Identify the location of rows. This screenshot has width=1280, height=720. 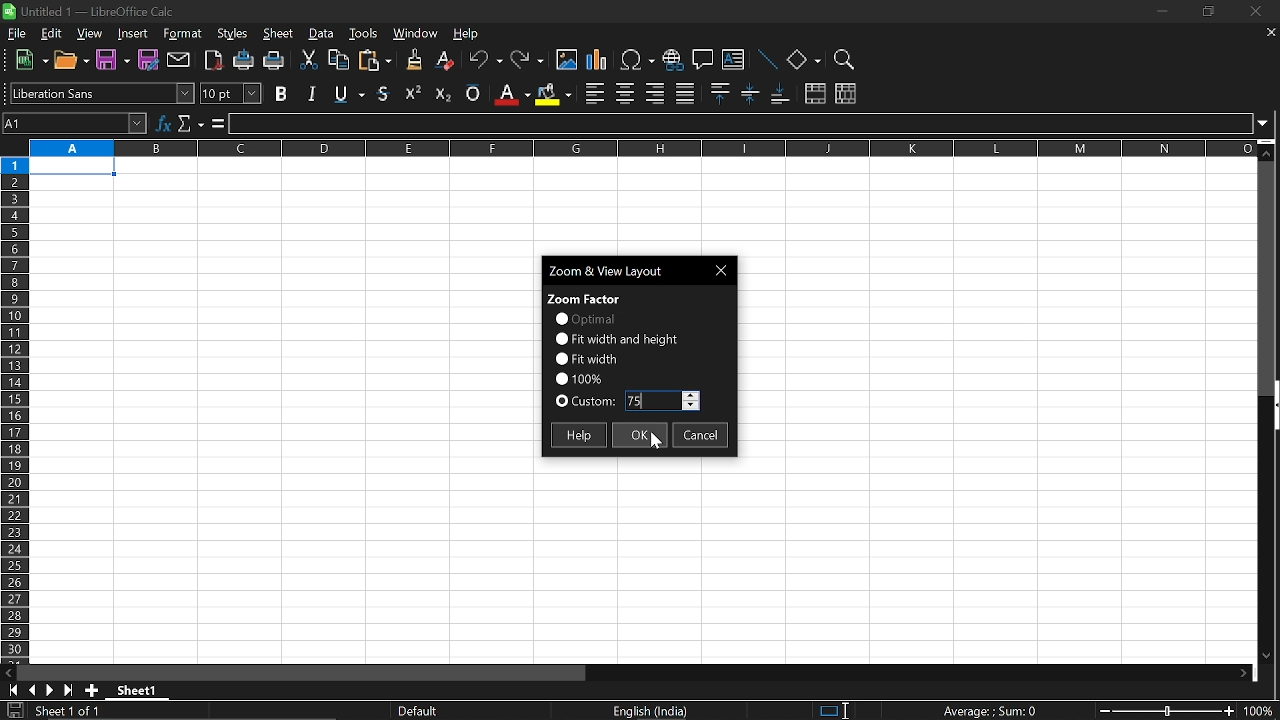
(13, 408).